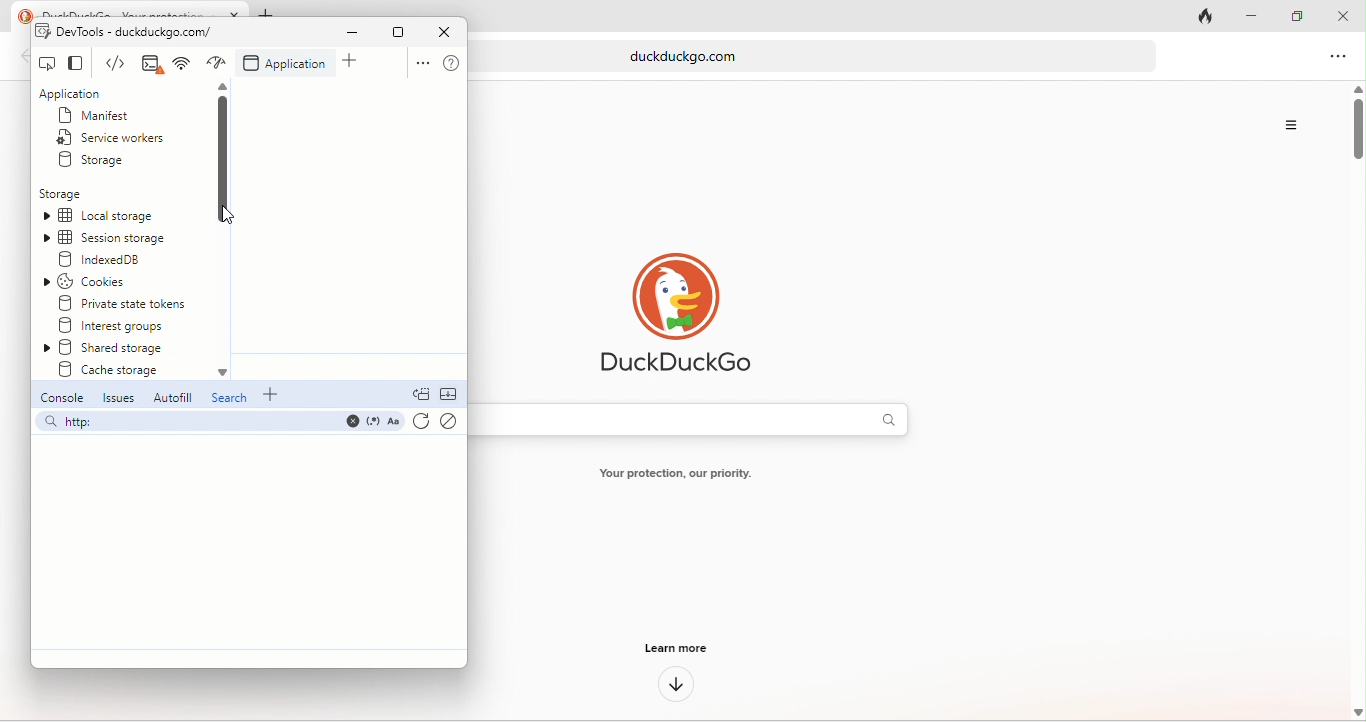  What do you see at coordinates (223, 153) in the screenshot?
I see `vertical scroll bar` at bounding box center [223, 153].